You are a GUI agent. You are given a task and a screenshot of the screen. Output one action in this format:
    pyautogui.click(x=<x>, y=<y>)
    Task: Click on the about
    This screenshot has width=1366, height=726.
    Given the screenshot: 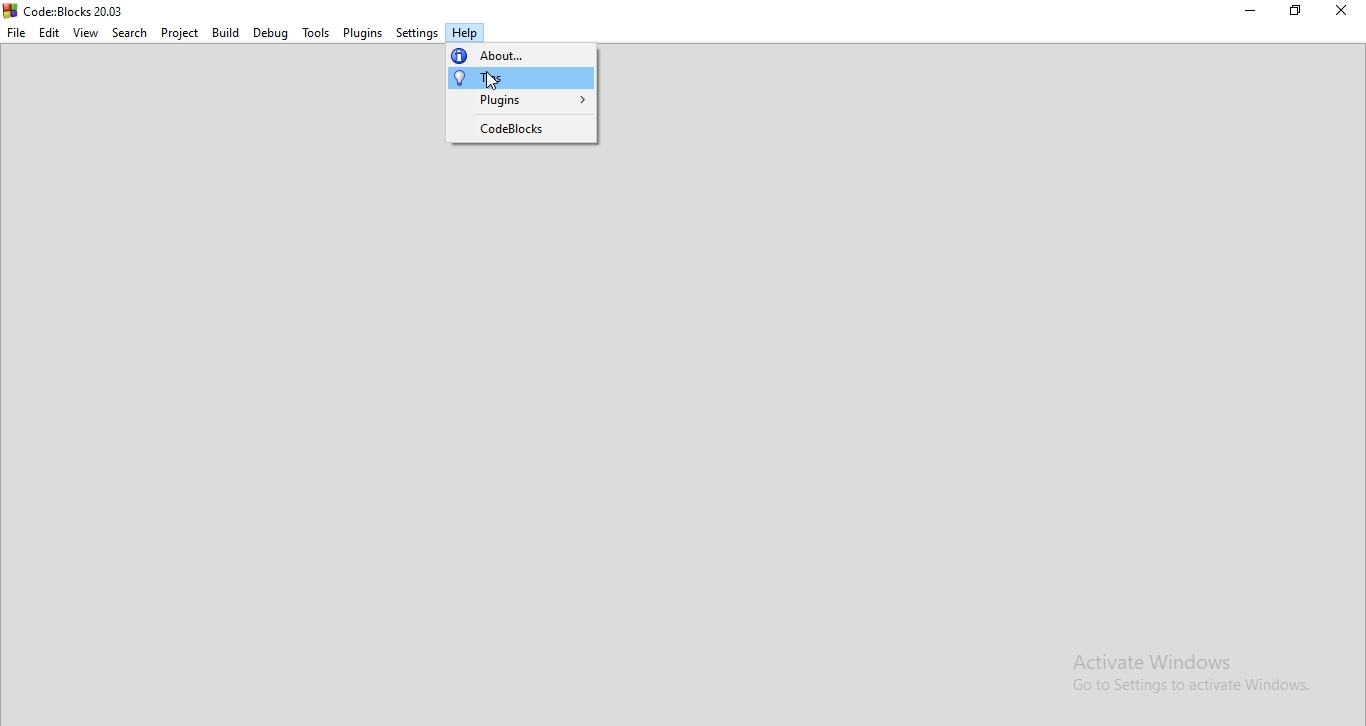 What is the action you would take?
    pyautogui.click(x=523, y=56)
    